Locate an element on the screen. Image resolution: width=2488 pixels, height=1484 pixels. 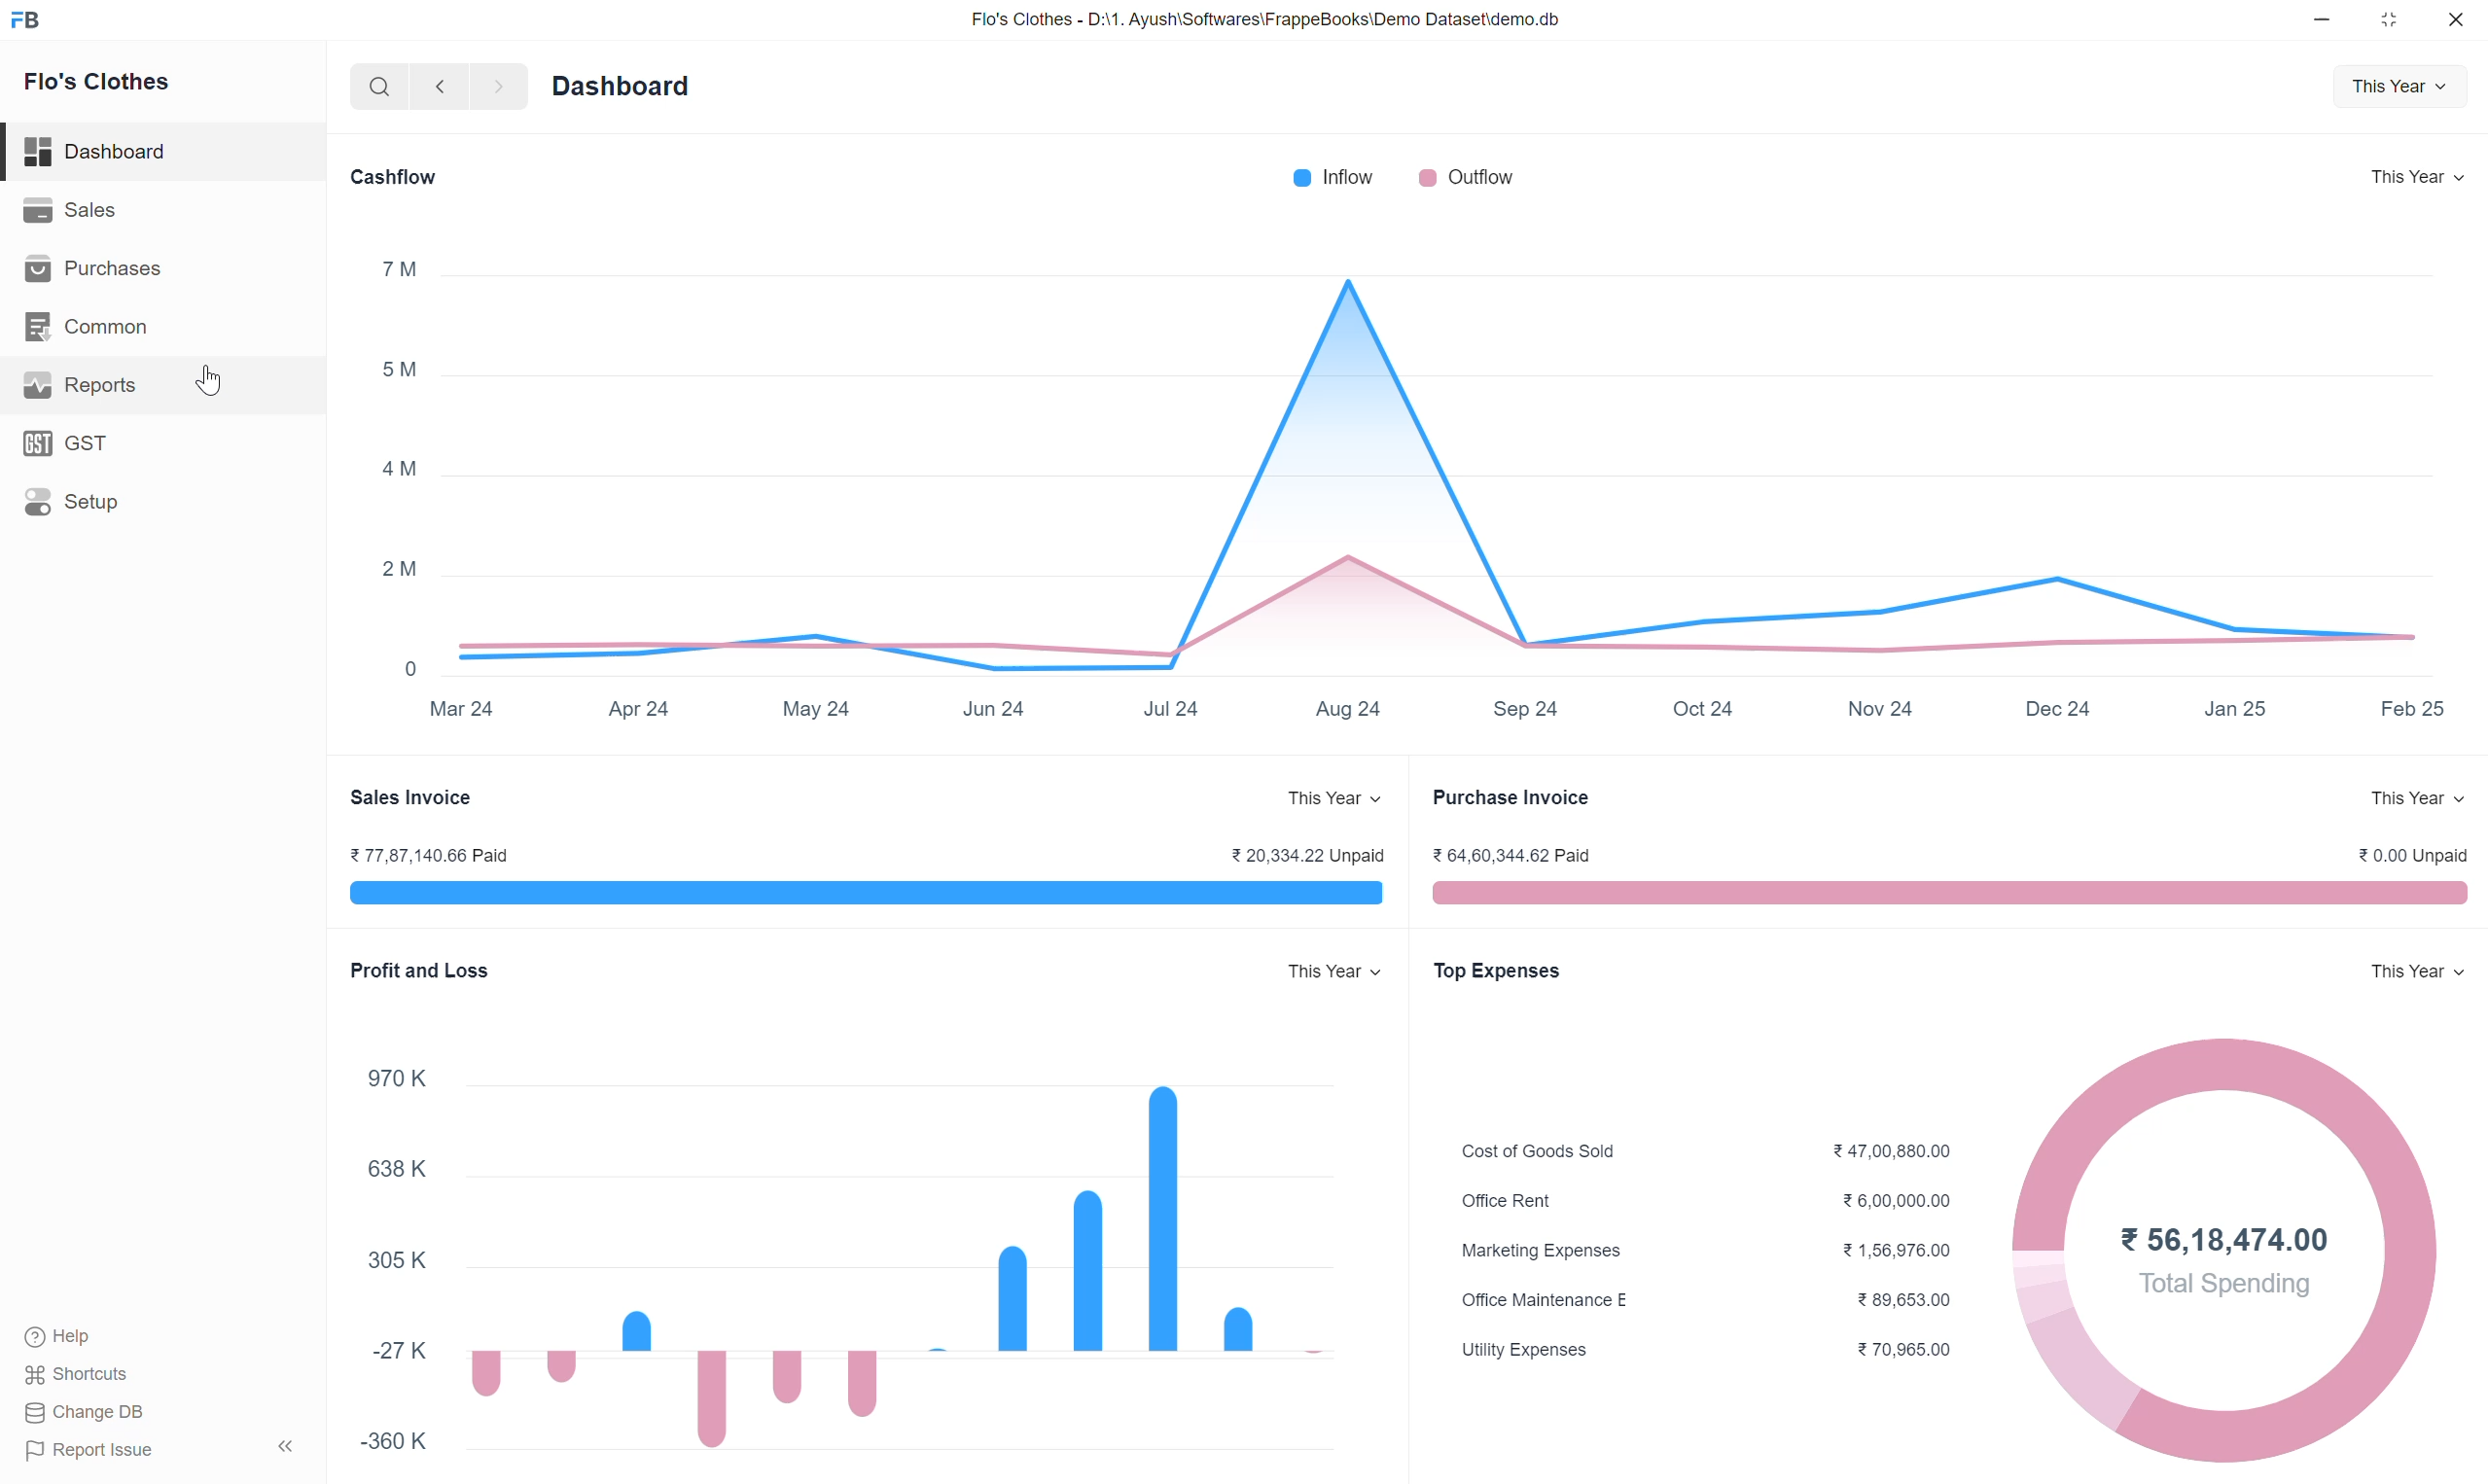
search is located at coordinates (376, 87).